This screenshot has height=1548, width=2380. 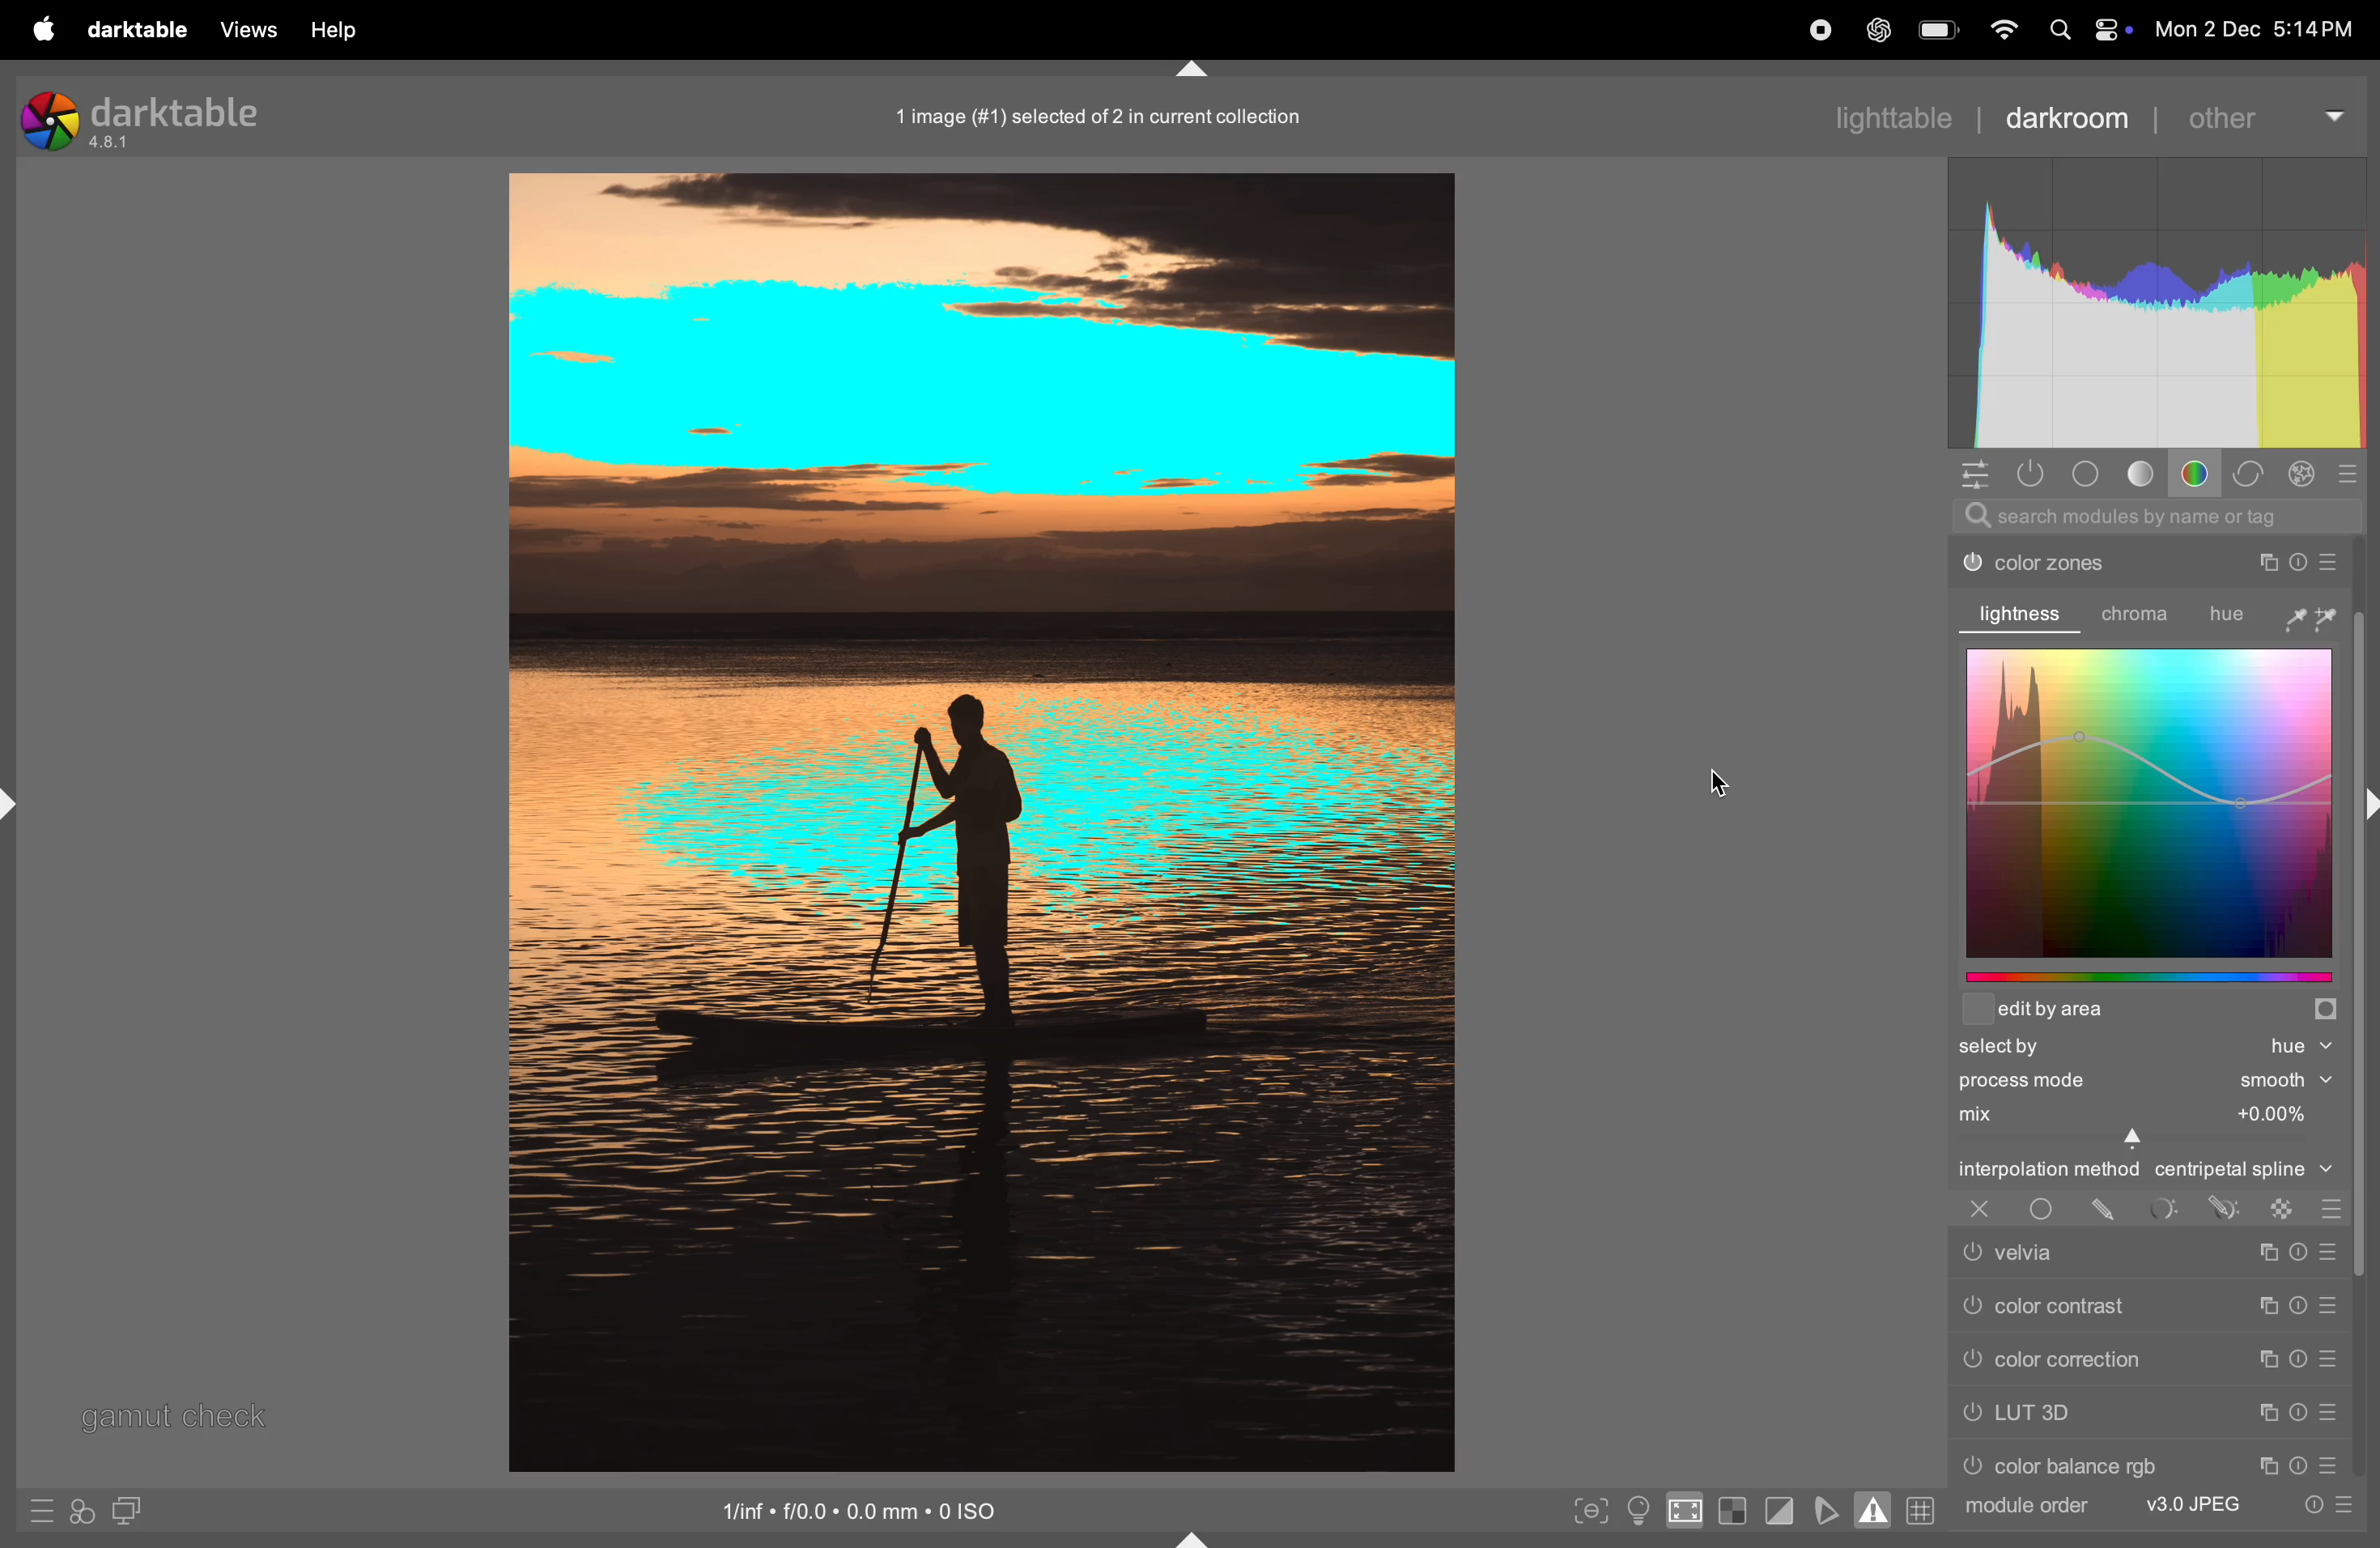 What do you see at coordinates (2148, 1048) in the screenshot?
I see `selected hue` at bounding box center [2148, 1048].